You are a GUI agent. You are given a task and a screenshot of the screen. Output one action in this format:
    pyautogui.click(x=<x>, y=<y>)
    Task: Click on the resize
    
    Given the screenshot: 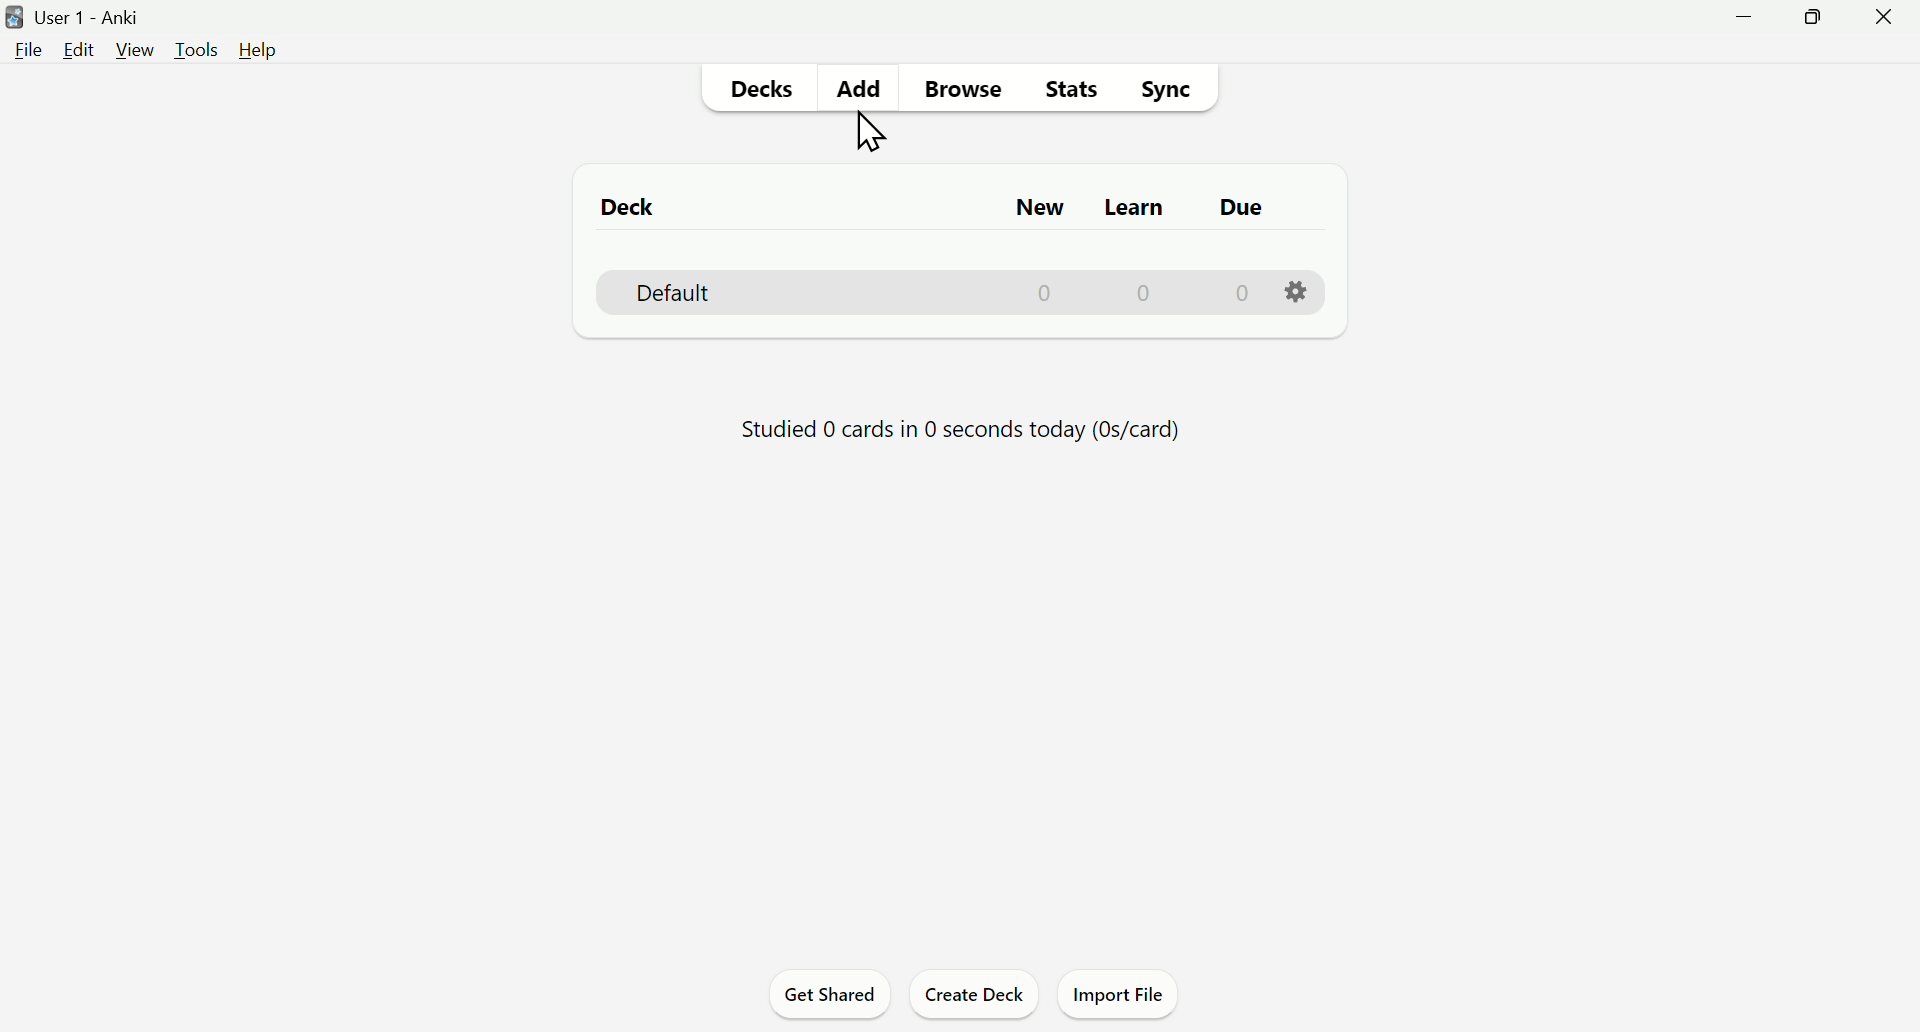 What is the action you would take?
    pyautogui.click(x=1812, y=17)
    